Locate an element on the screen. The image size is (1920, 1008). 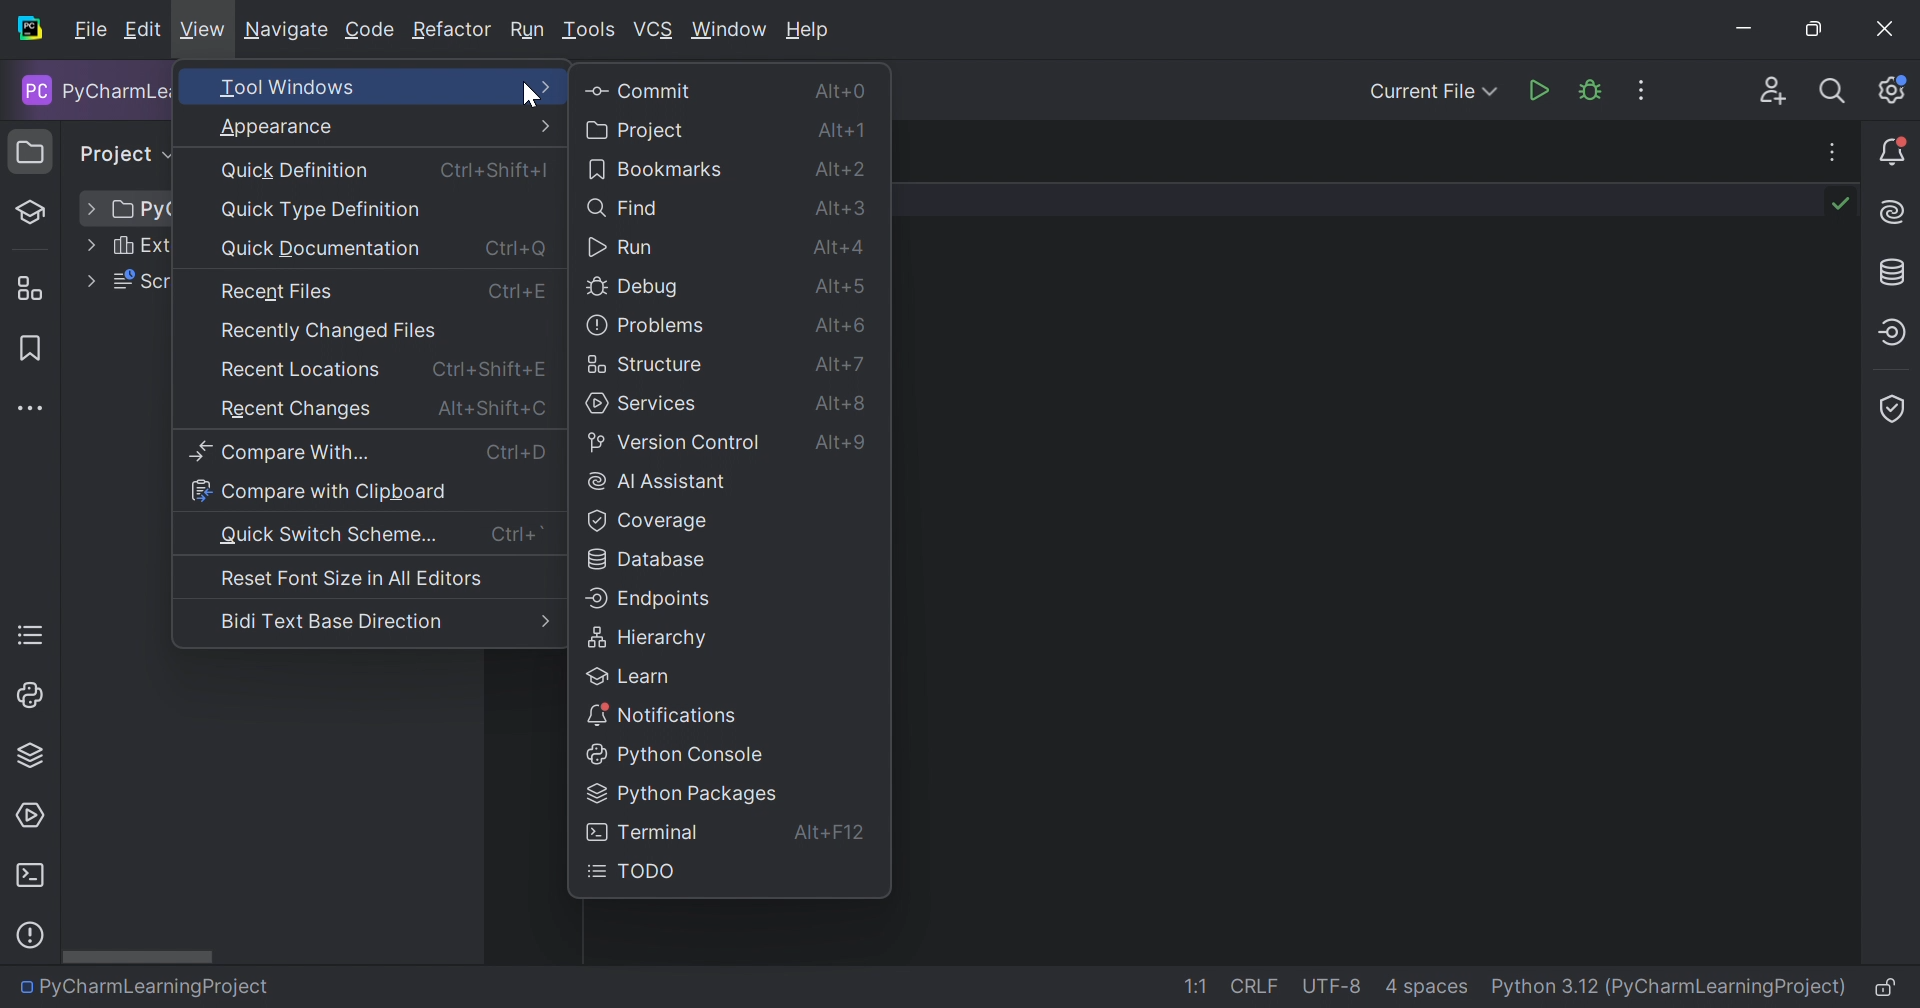
Run is located at coordinates (529, 30).